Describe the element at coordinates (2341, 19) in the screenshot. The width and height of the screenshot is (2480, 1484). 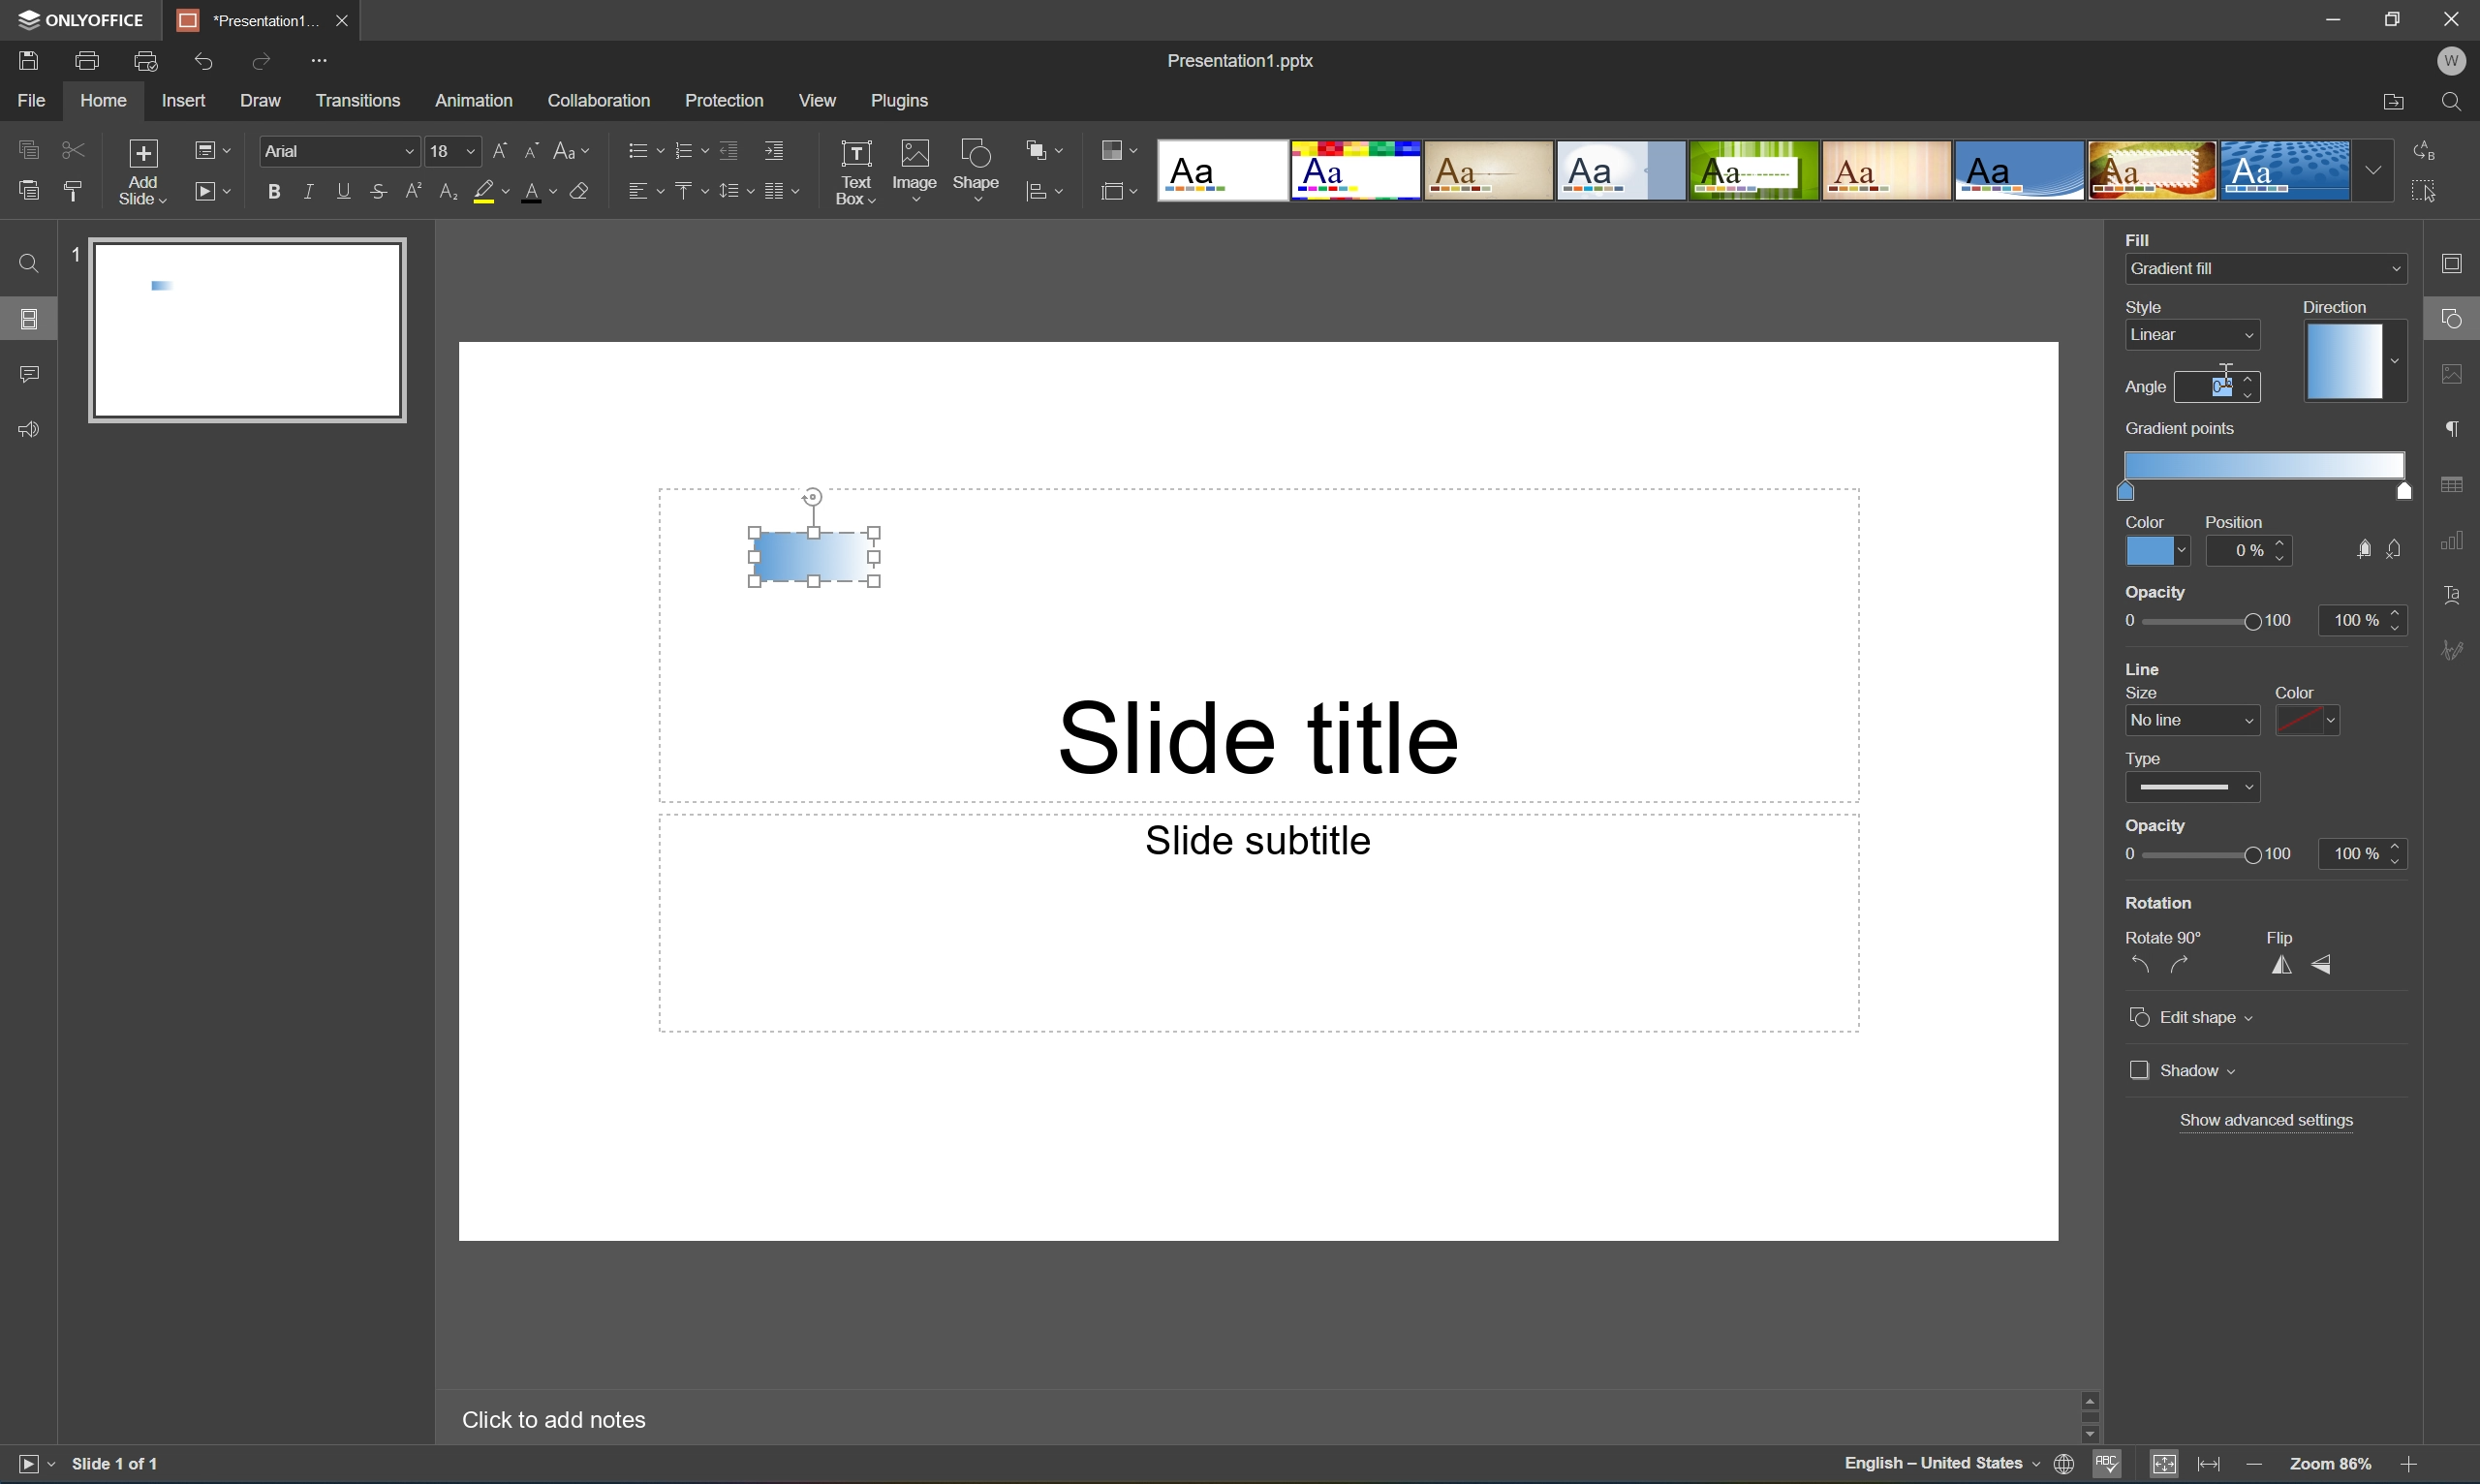
I see `Minimize` at that location.